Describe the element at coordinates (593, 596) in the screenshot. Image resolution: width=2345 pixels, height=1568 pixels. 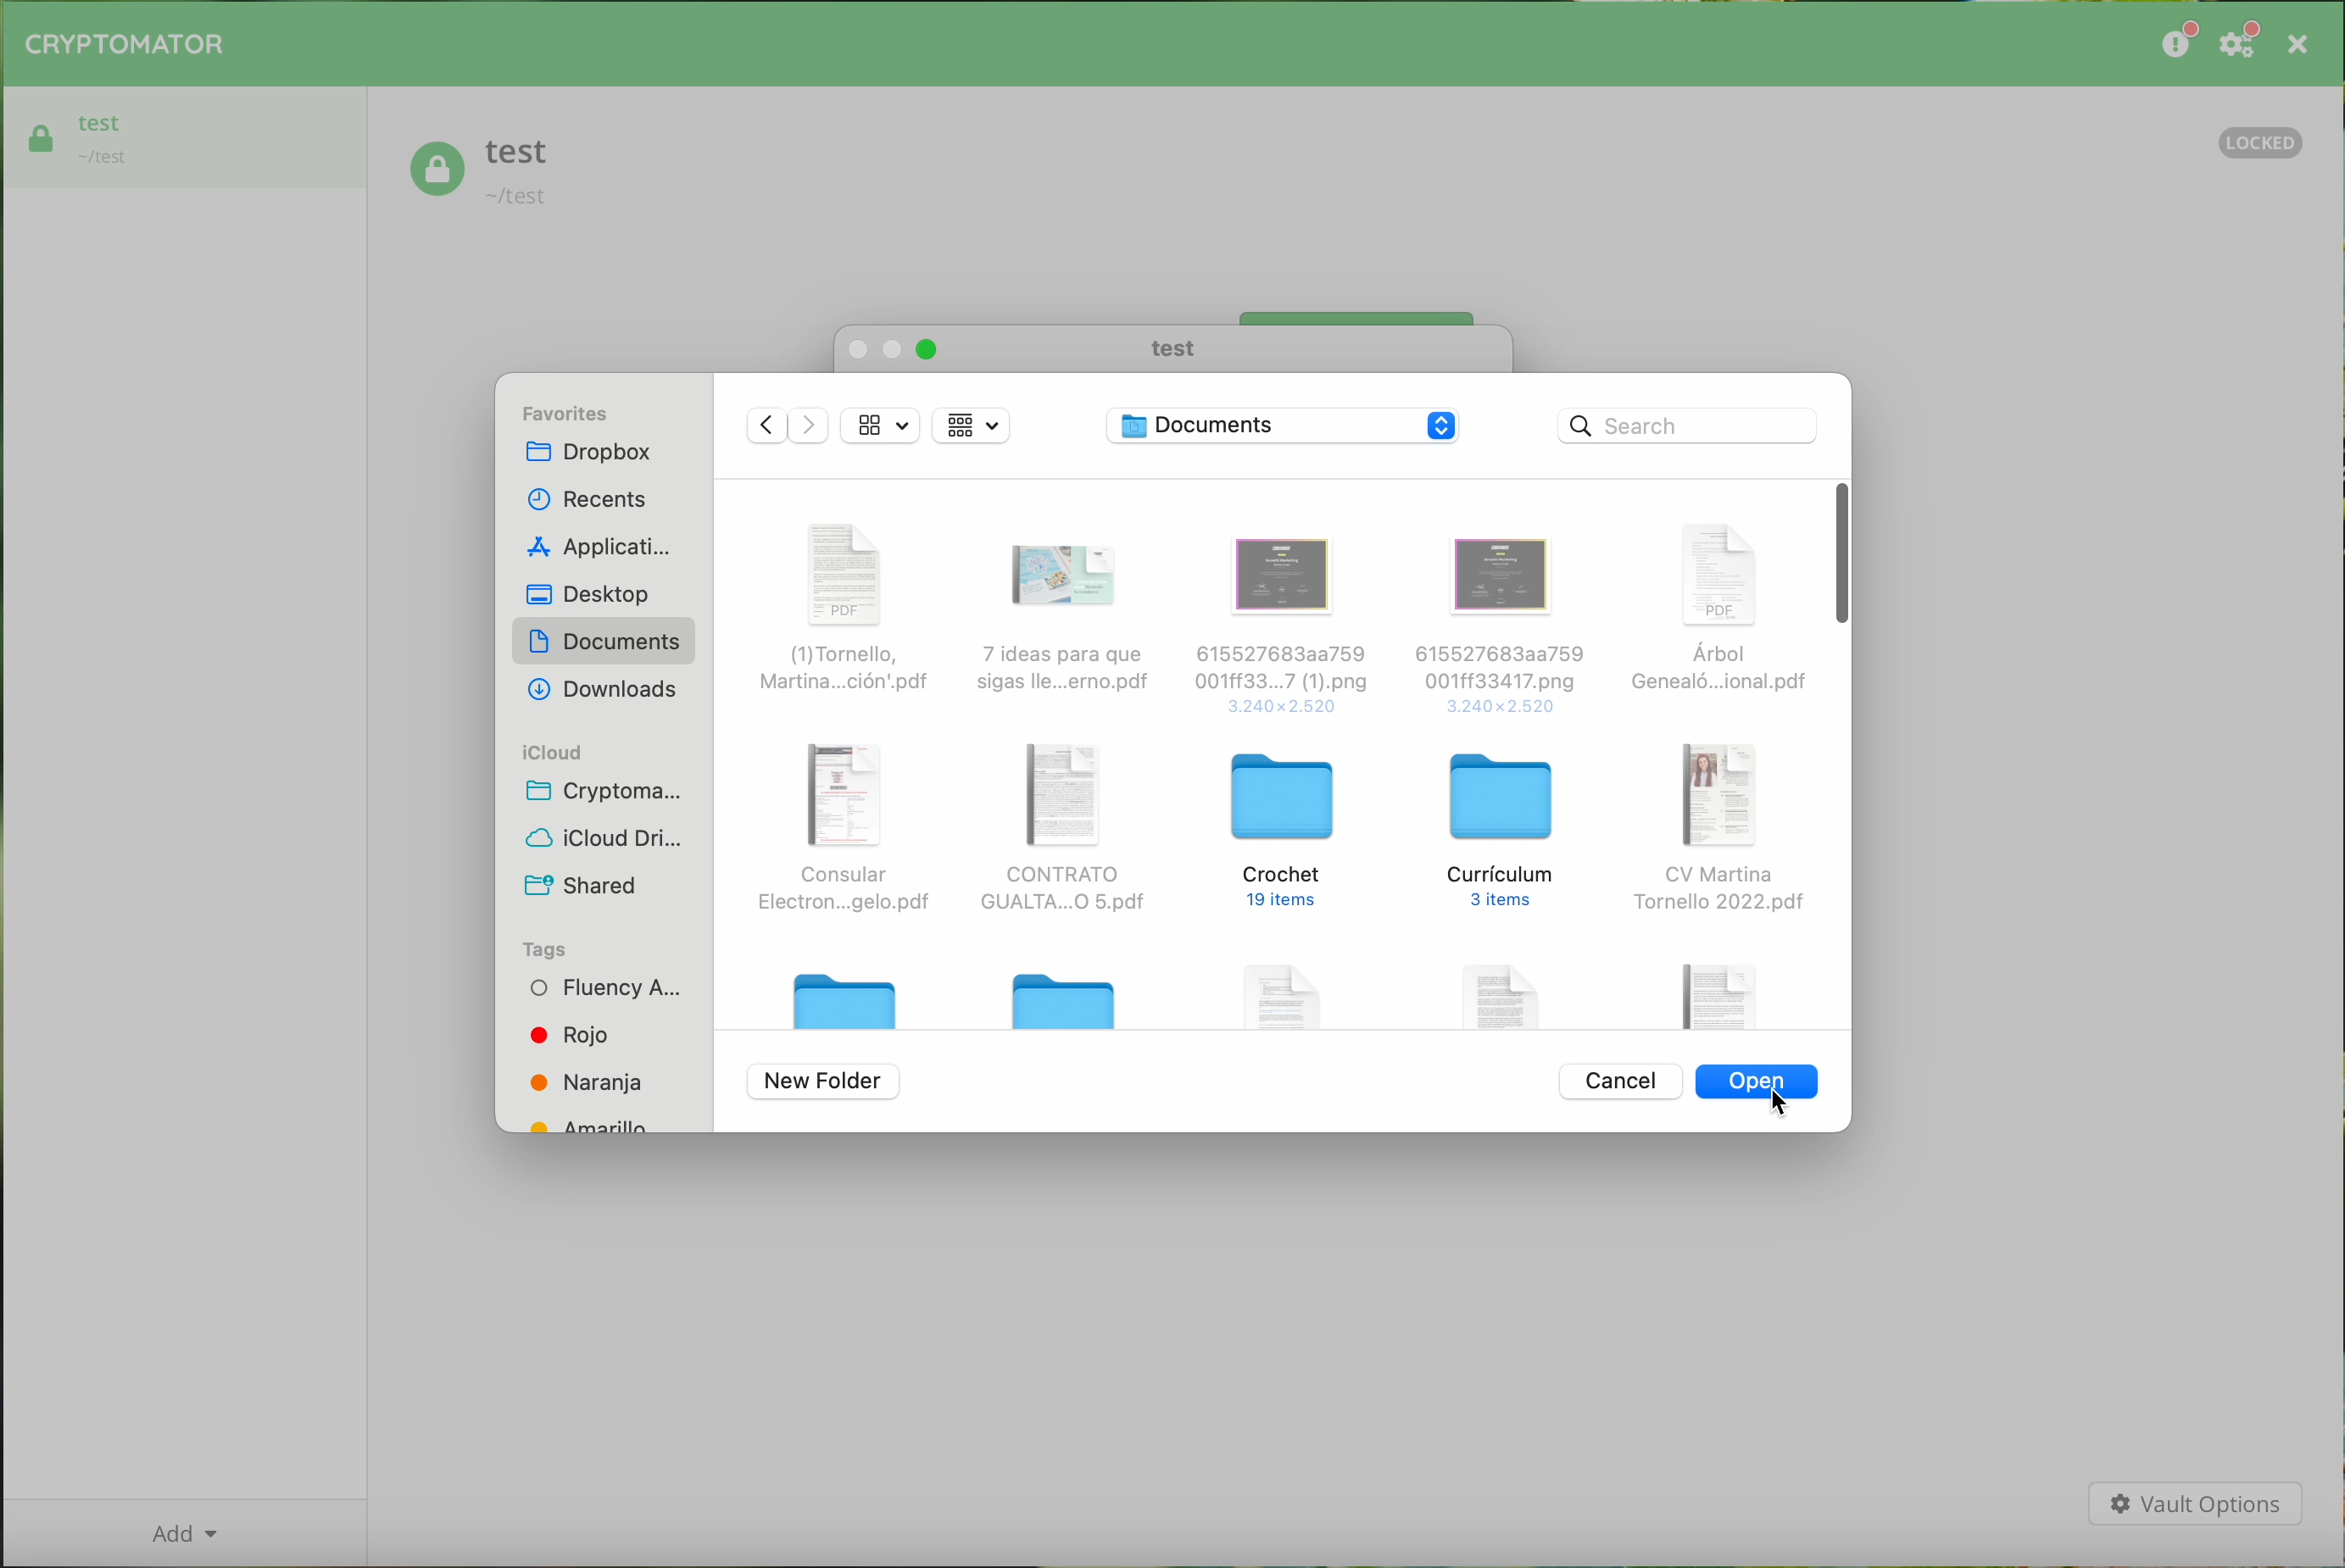
I see `desktop` at that location.